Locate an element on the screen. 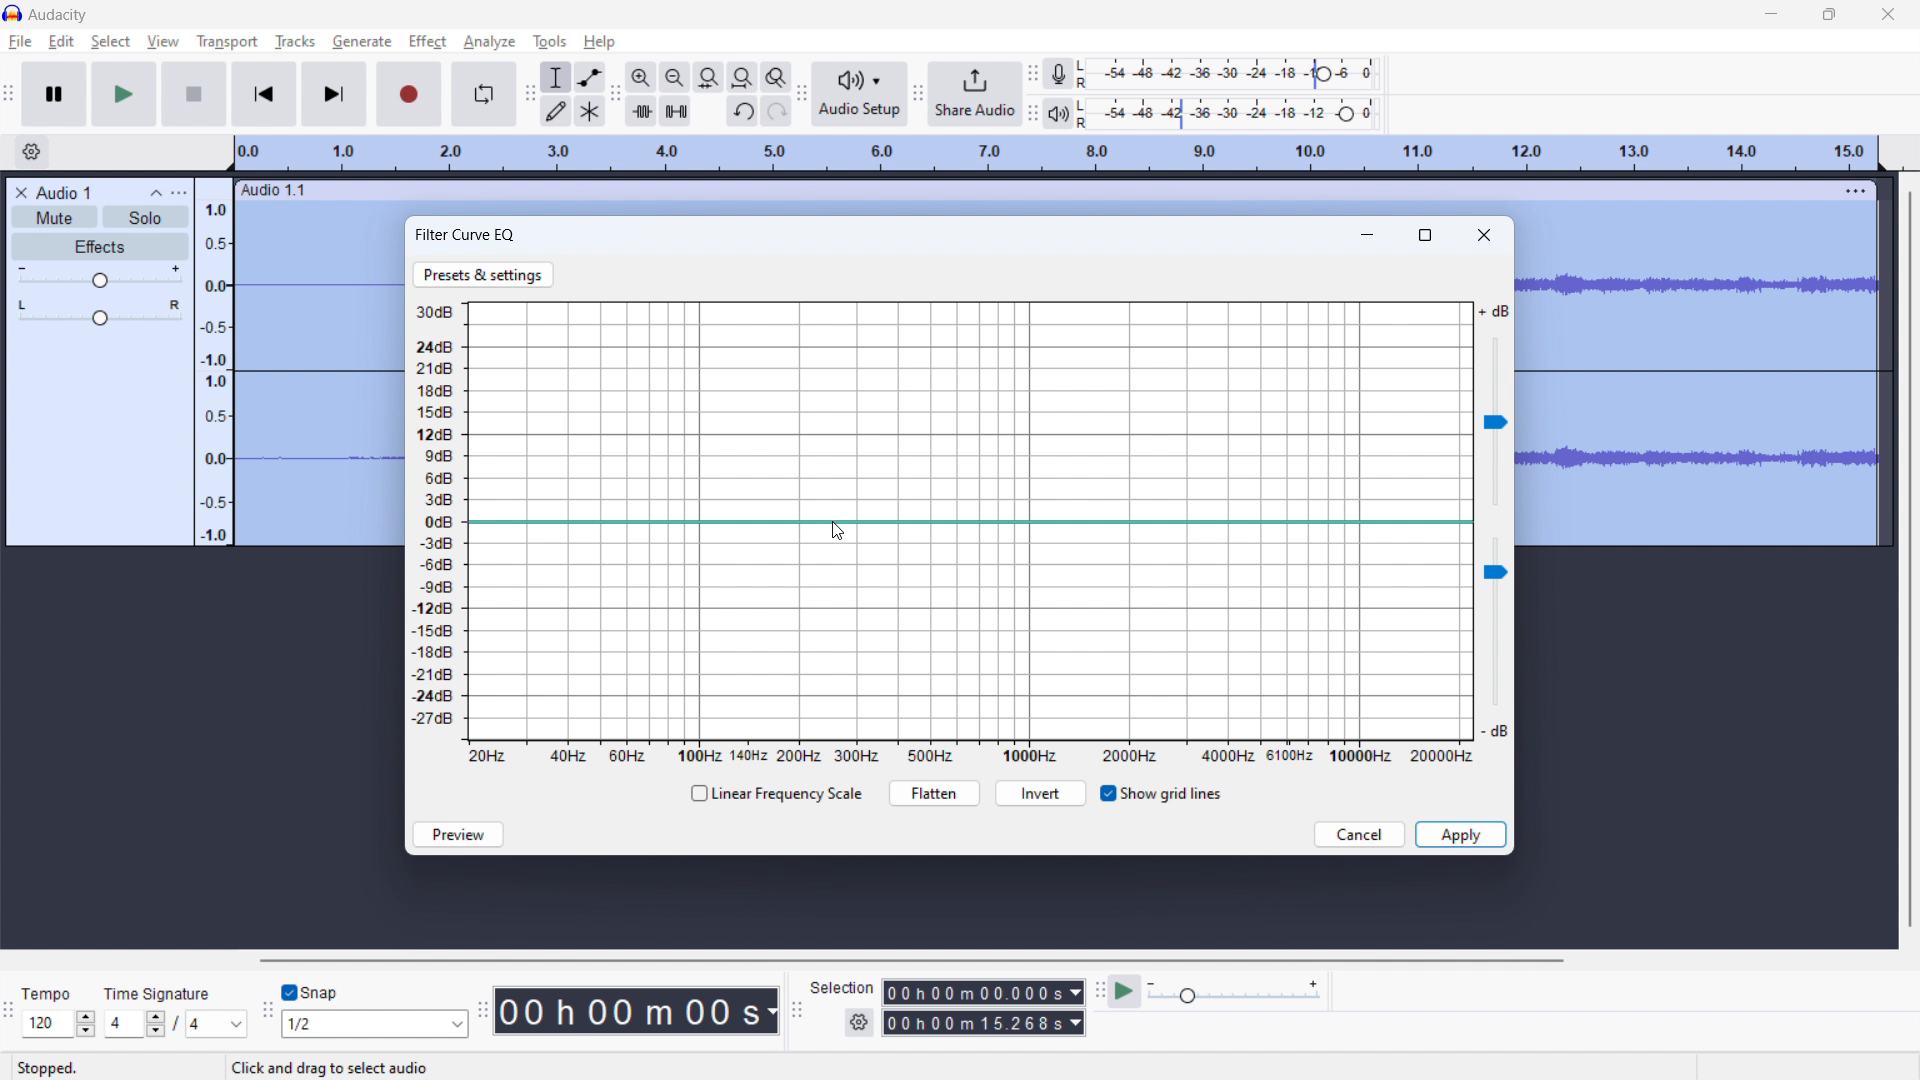  recording meter is located at coordinates (1064, 73).